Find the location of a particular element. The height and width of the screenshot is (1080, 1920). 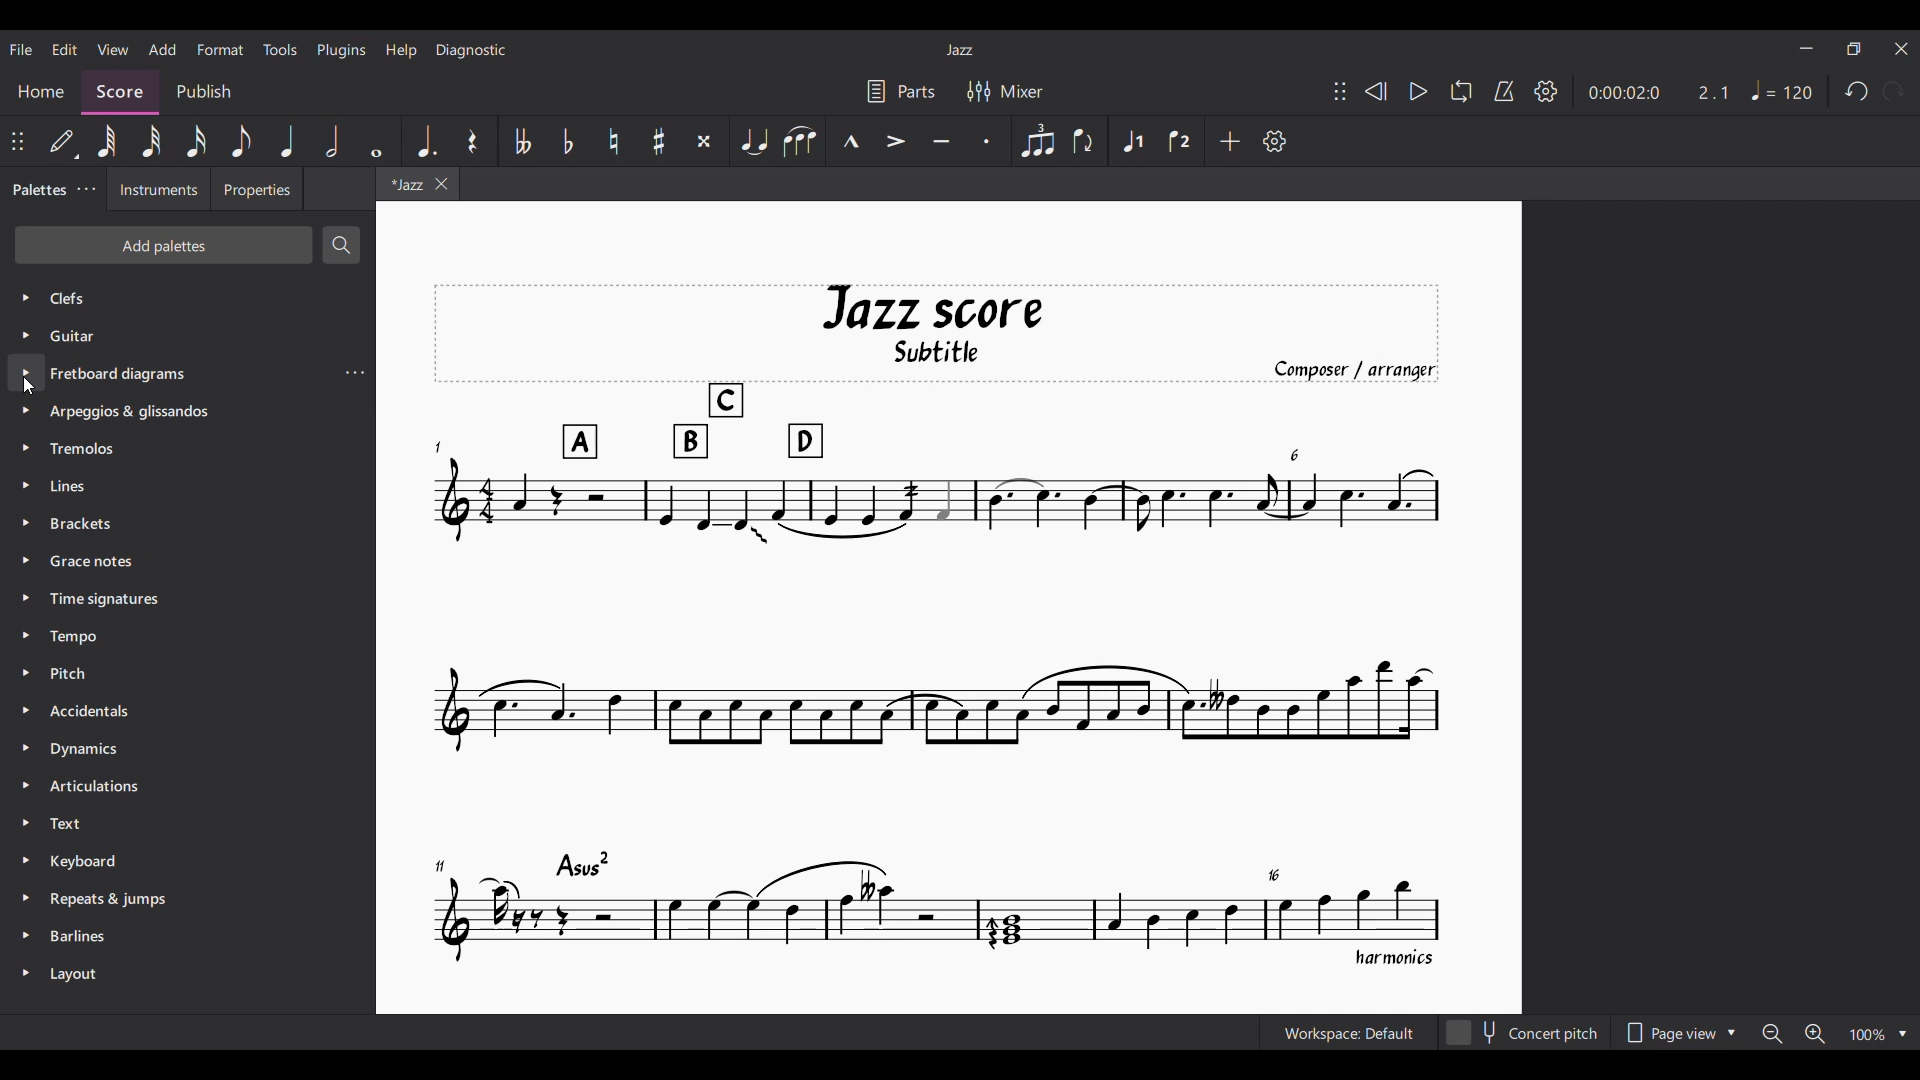

Help menu is located at coordinates (402, 51).